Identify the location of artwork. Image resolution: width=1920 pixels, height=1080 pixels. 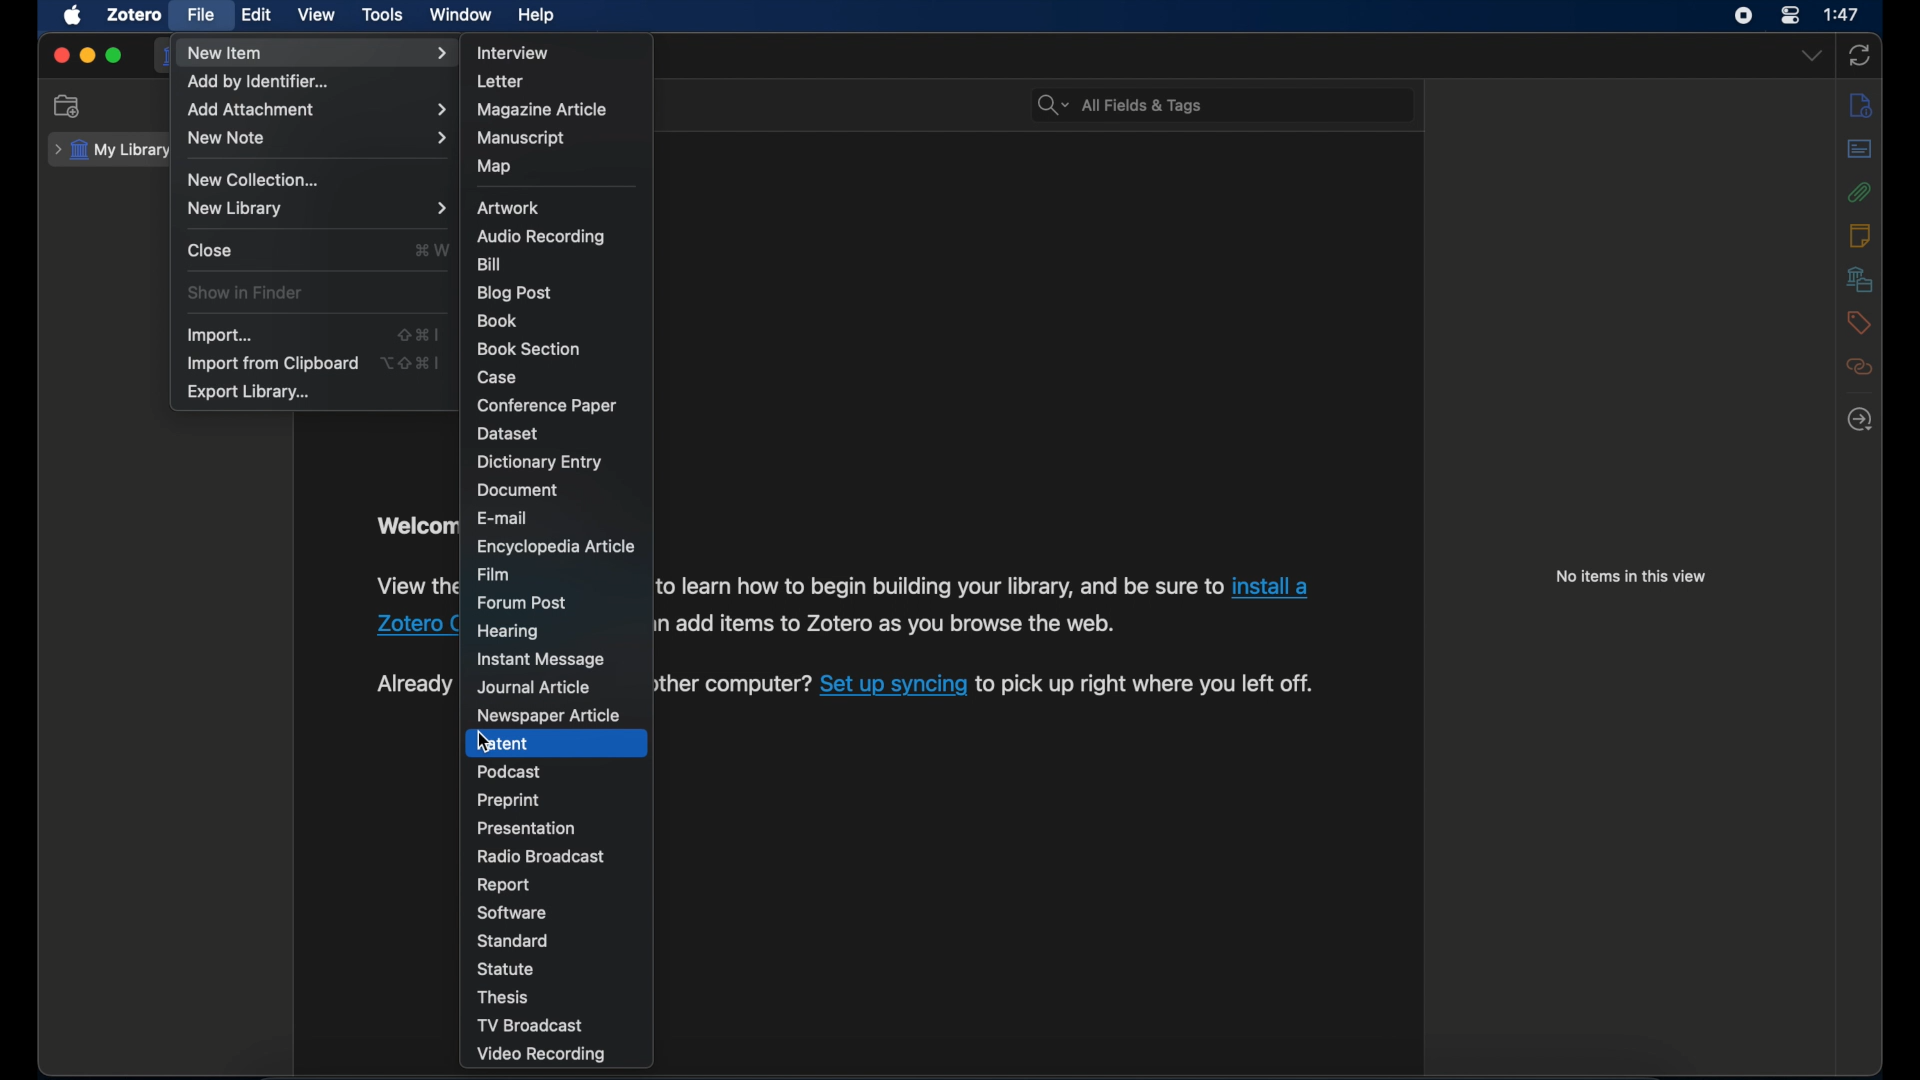
(509, 208).